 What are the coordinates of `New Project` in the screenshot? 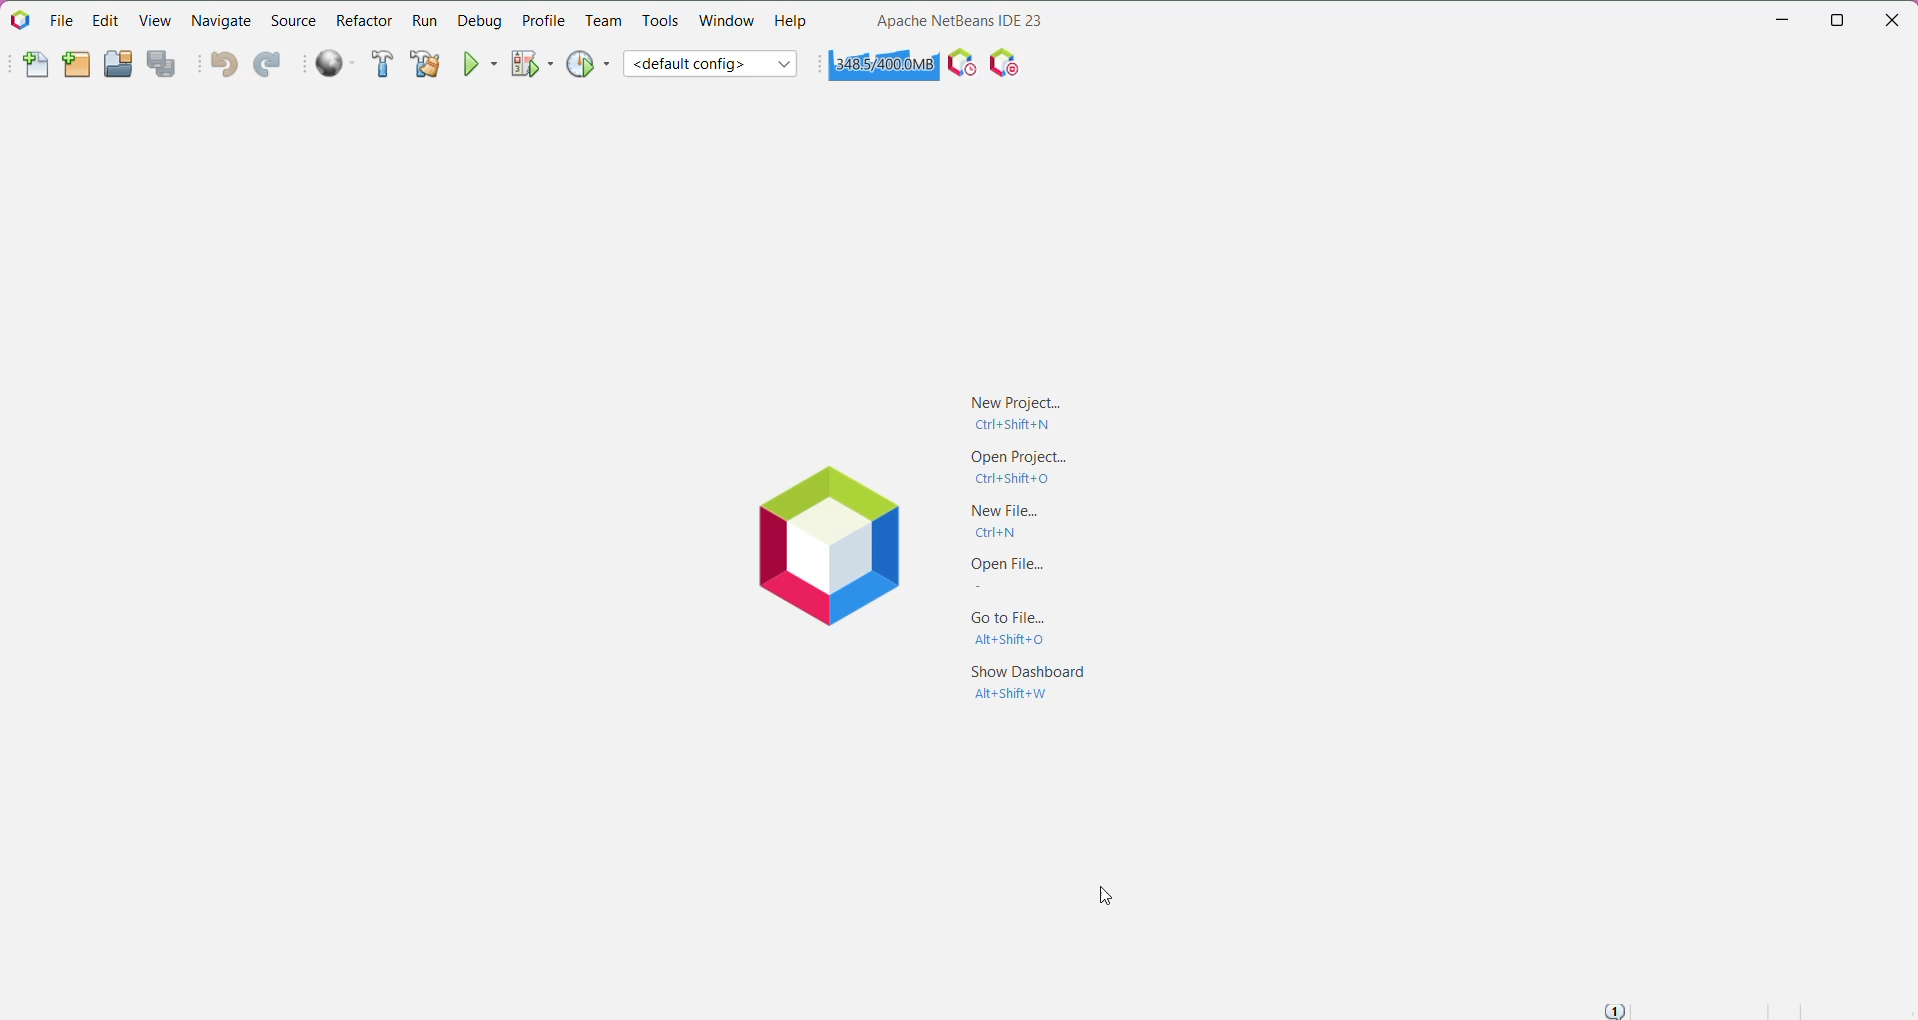 It's located at (76, 66).